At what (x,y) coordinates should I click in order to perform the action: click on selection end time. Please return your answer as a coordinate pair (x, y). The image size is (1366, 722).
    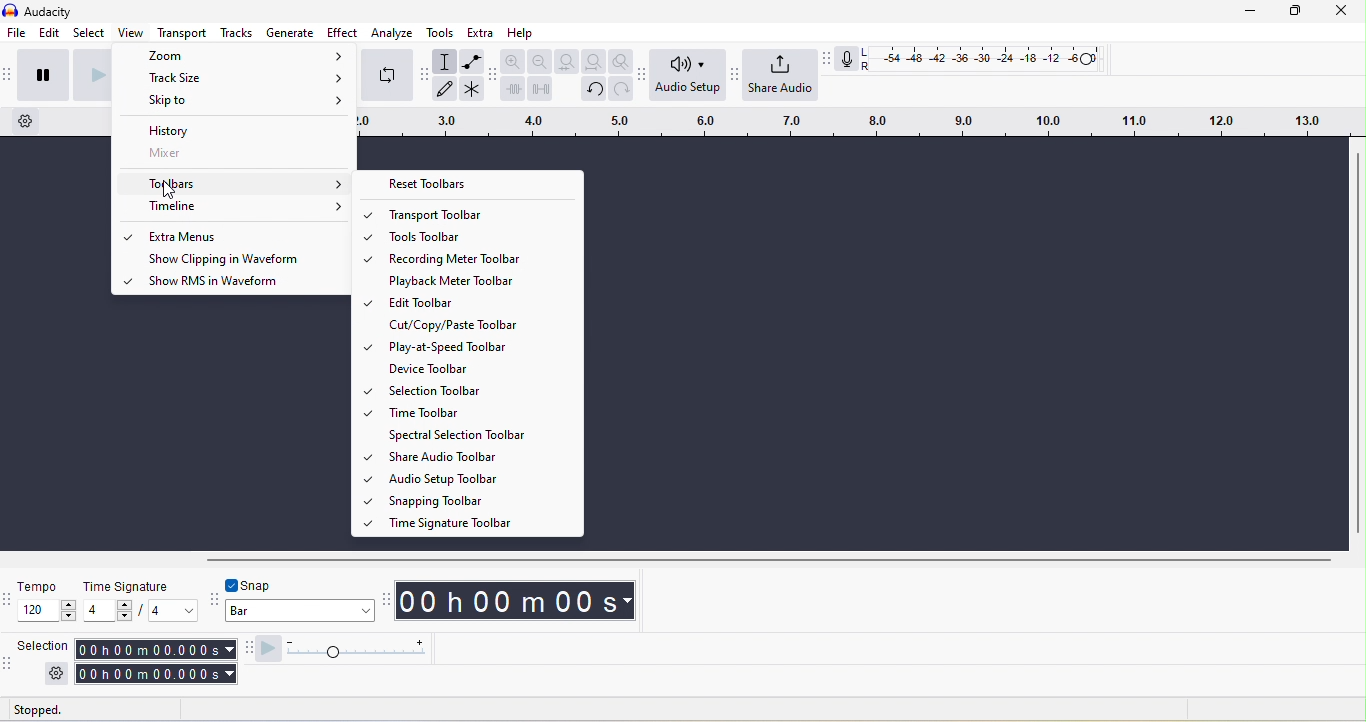
    Looking at the image, I should click on (157, 674).